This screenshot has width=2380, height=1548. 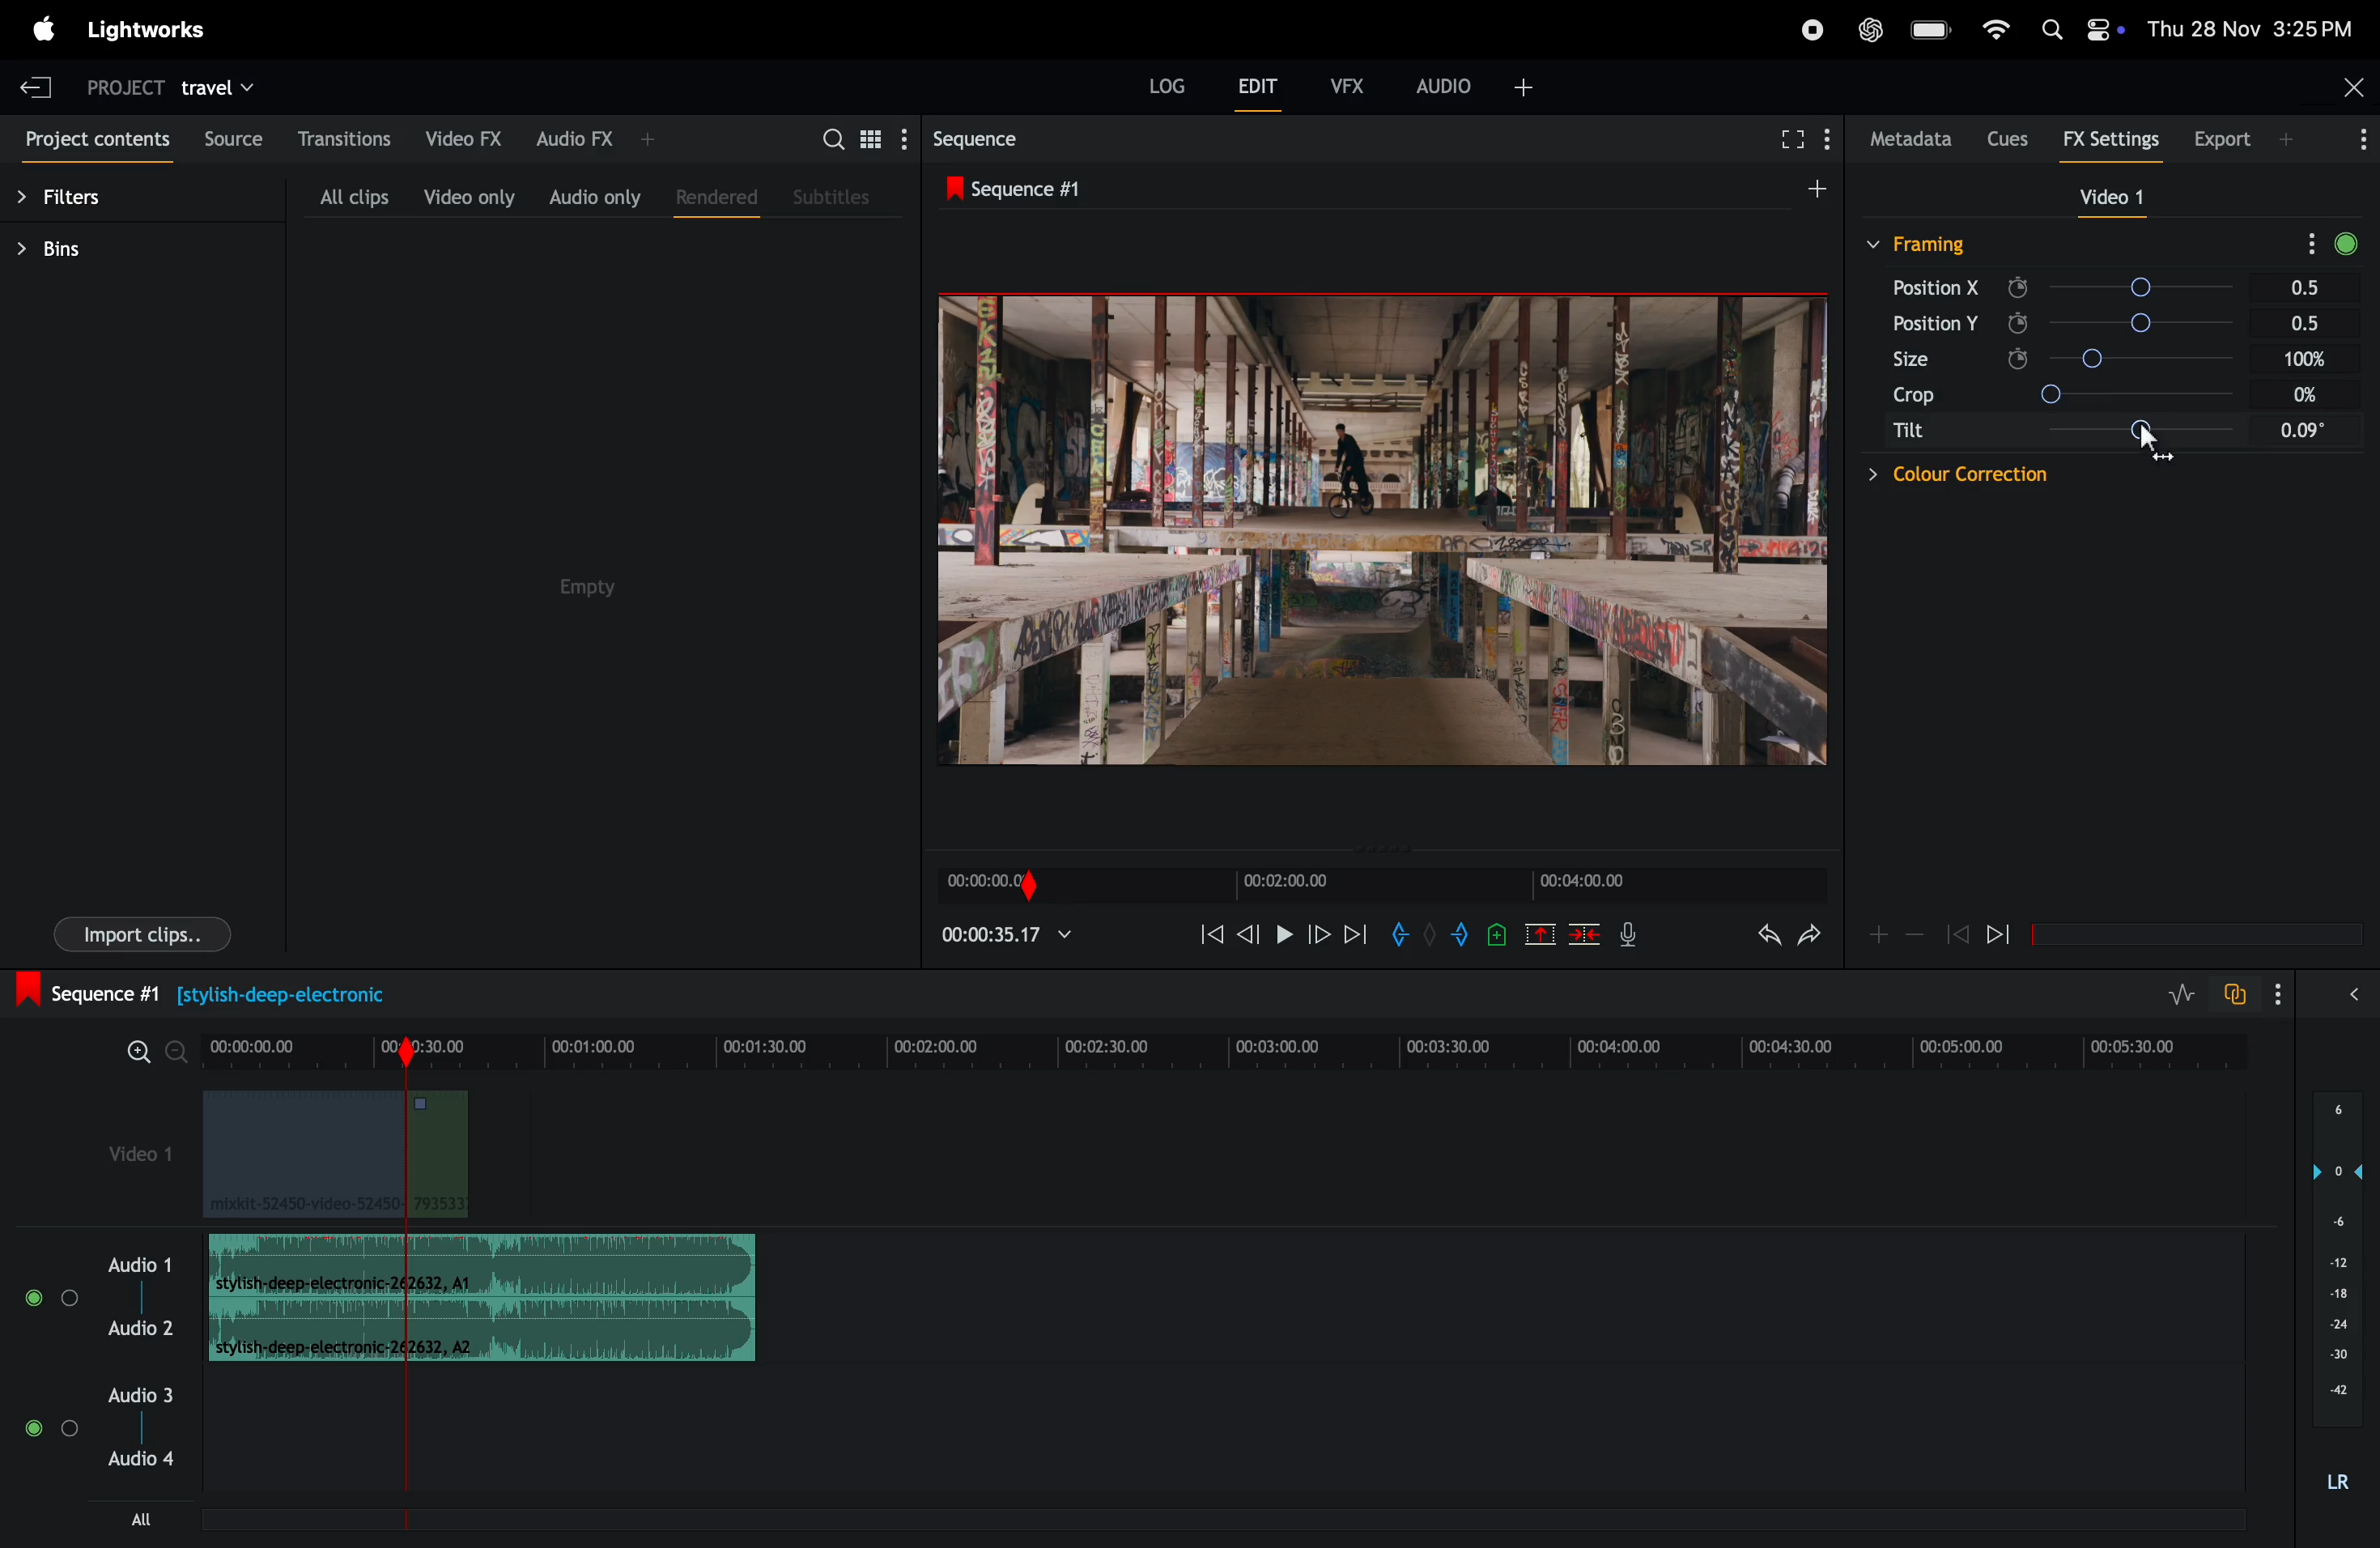 I want to click on mic, so click(x=1629, y=934).